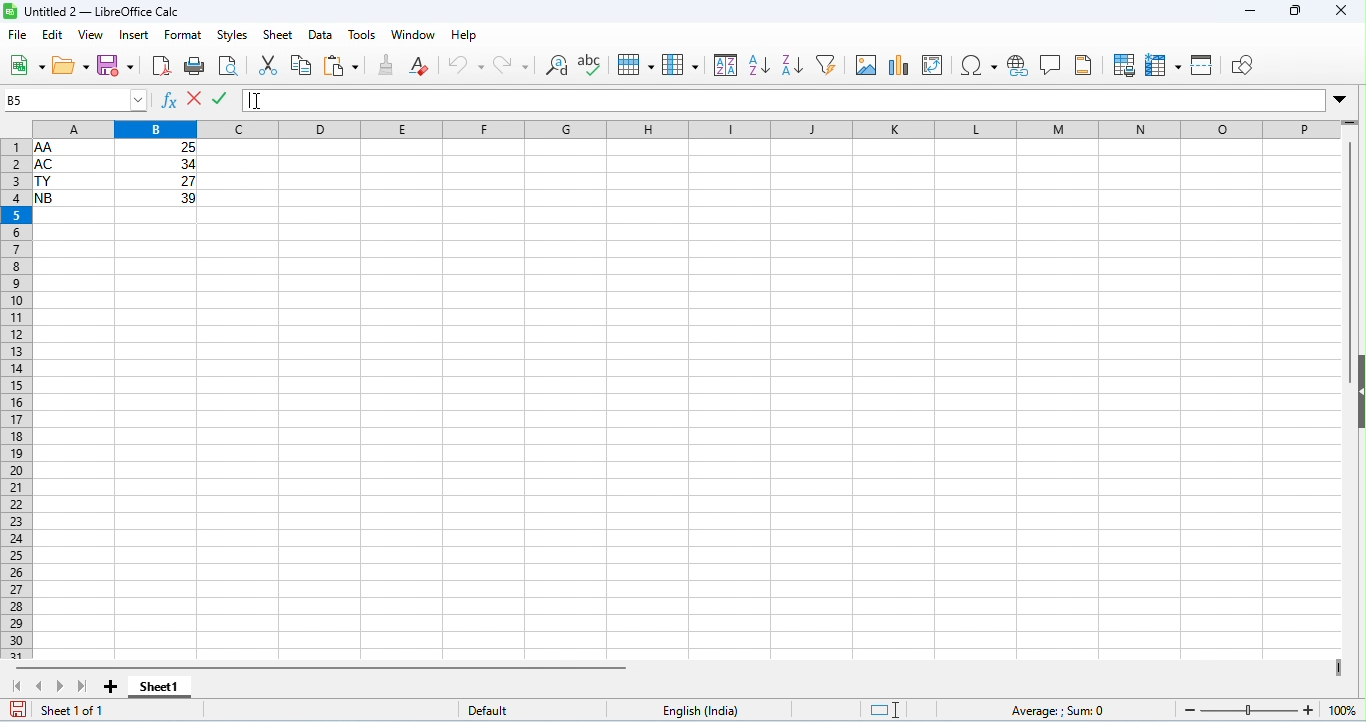  Describe the element at coordinates (169, 101) in the screenshot. I see `function wizard` at that location.